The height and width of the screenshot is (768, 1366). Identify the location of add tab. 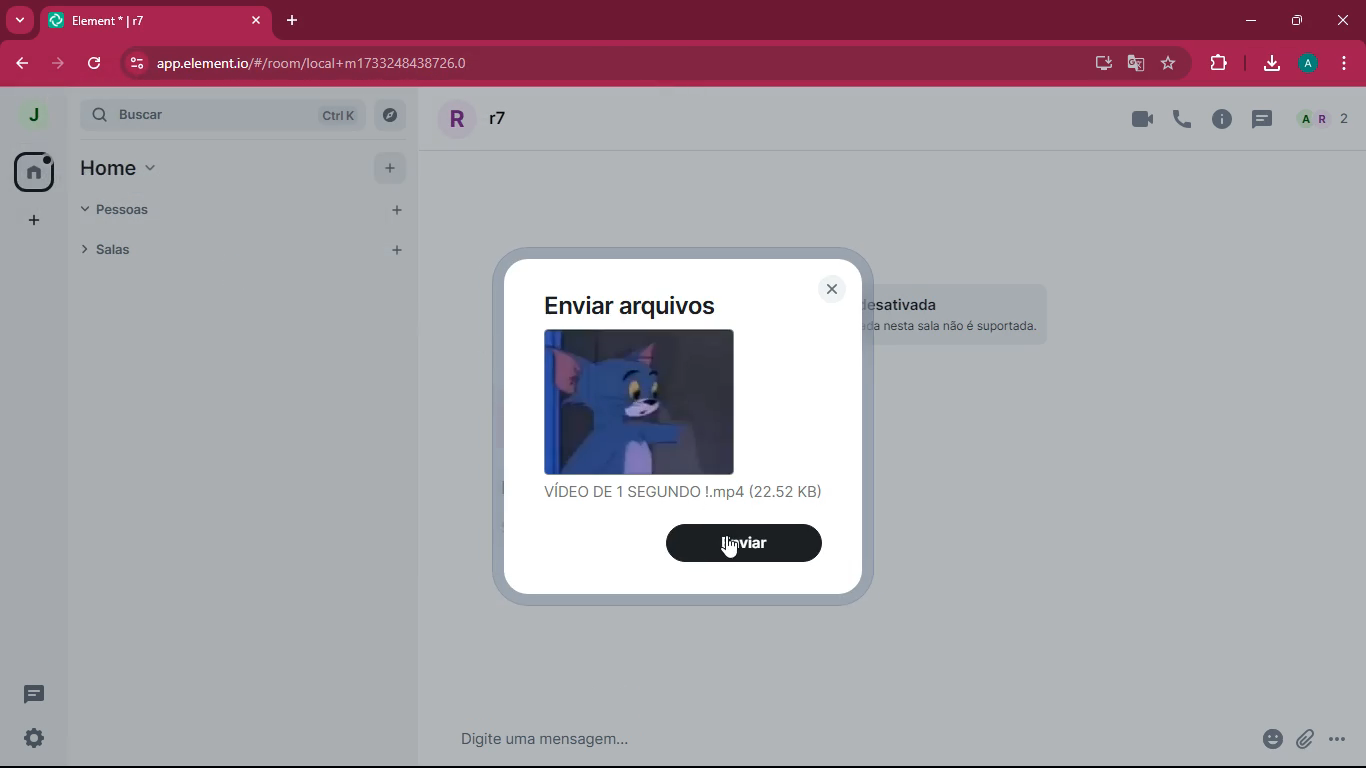
(291, 21).